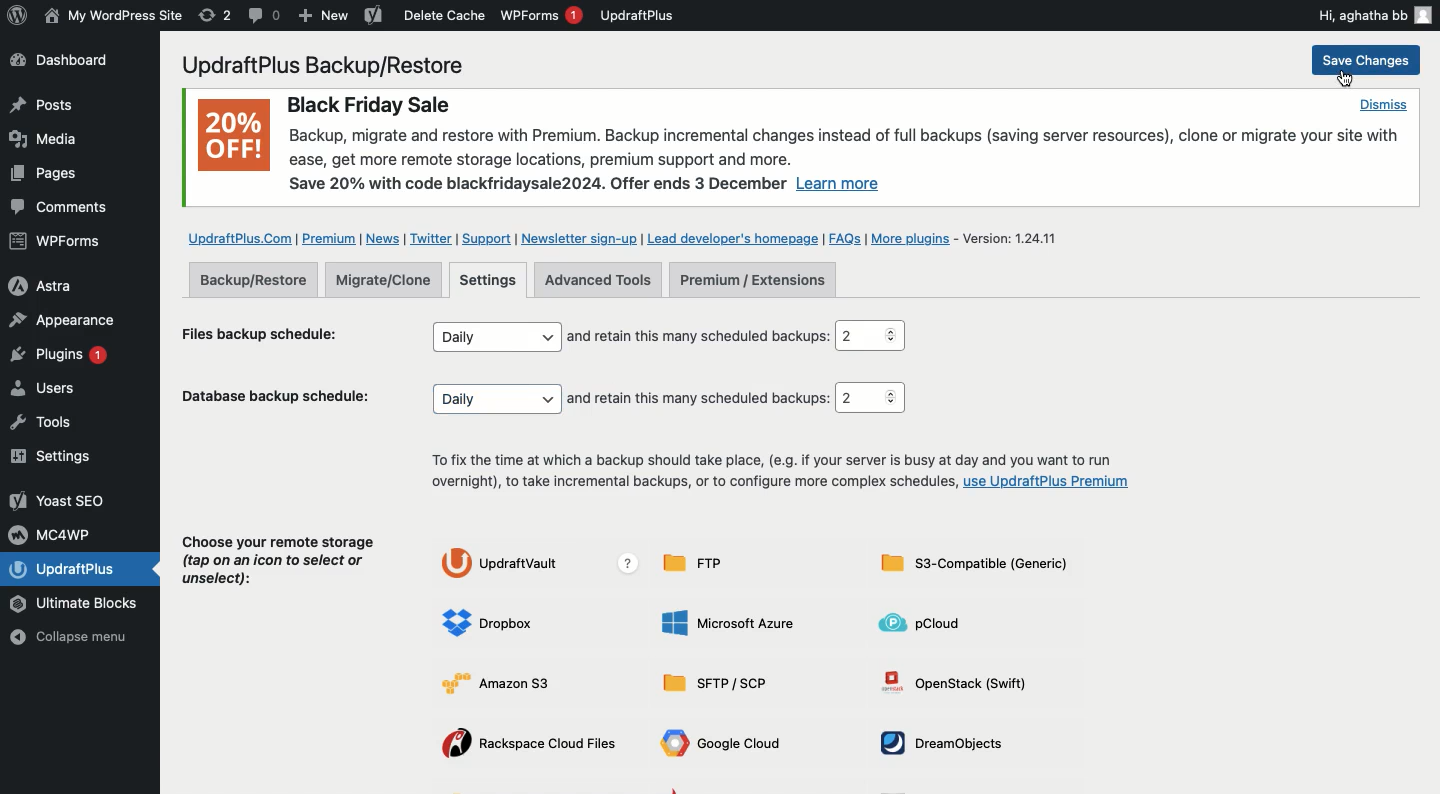 This screenshot has width=1440, height=794. What do you see at coordinates (1364, 61) in the screenshot?
I see `Save change` at bounding box center [1364, 61].